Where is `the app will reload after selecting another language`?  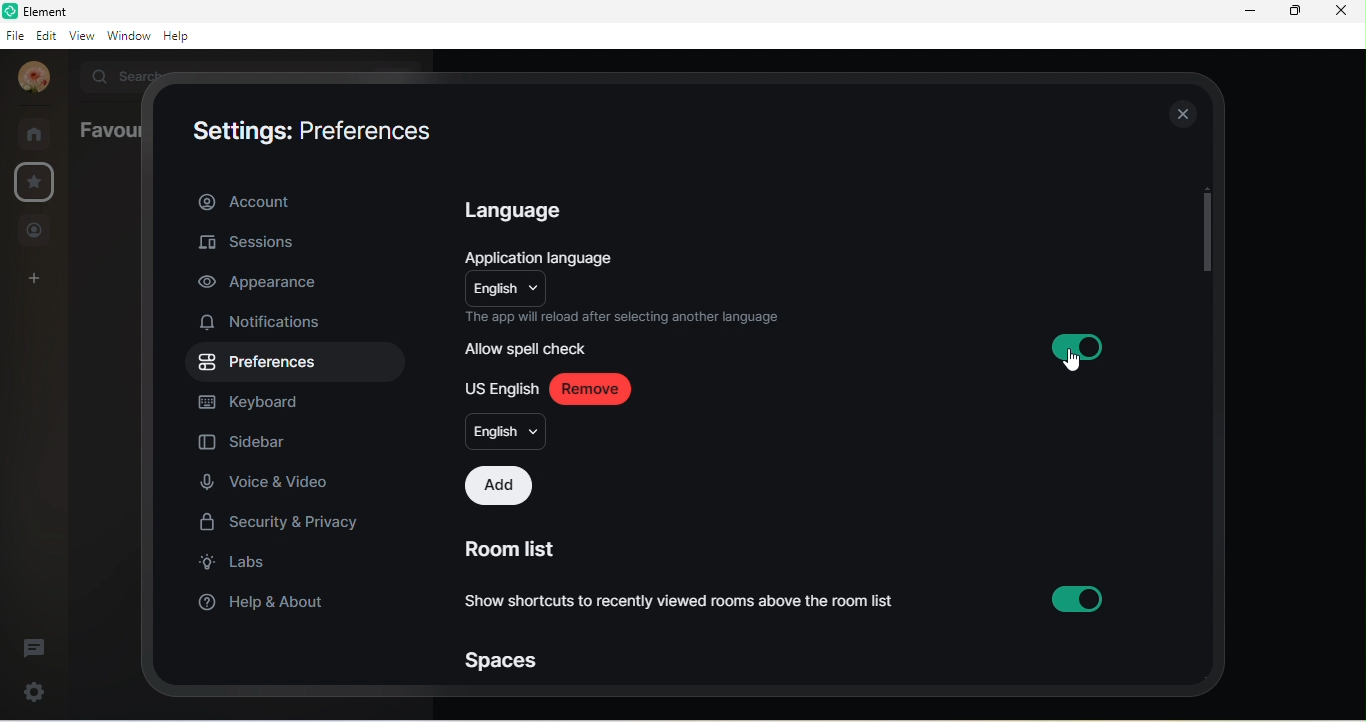 the app will reload after selecting another language is located at coordinates (631, 319).